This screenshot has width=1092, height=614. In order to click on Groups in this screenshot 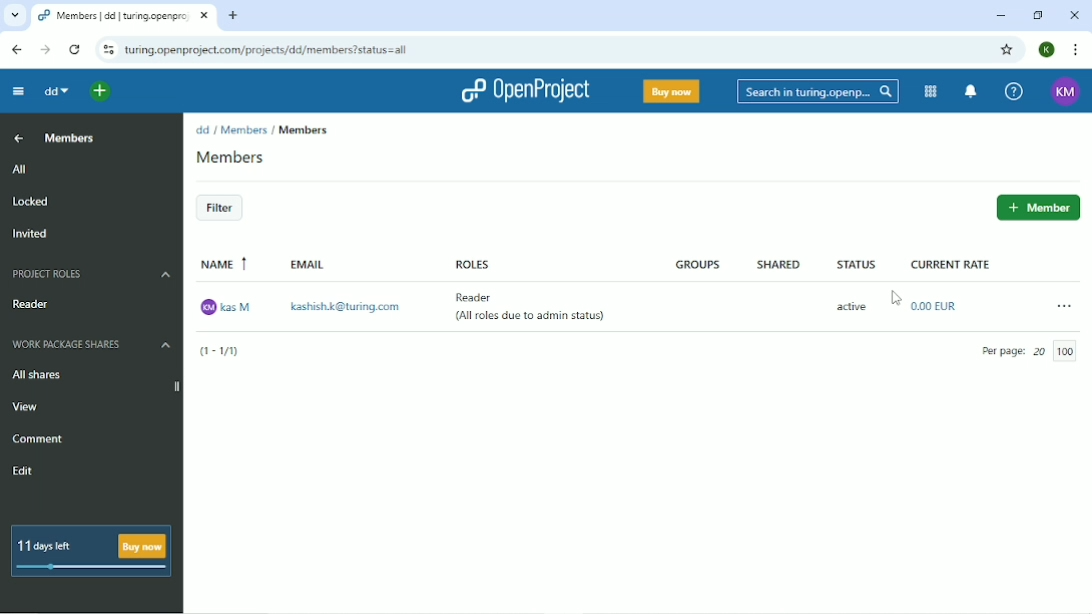, I will do `click(701, 265)`.